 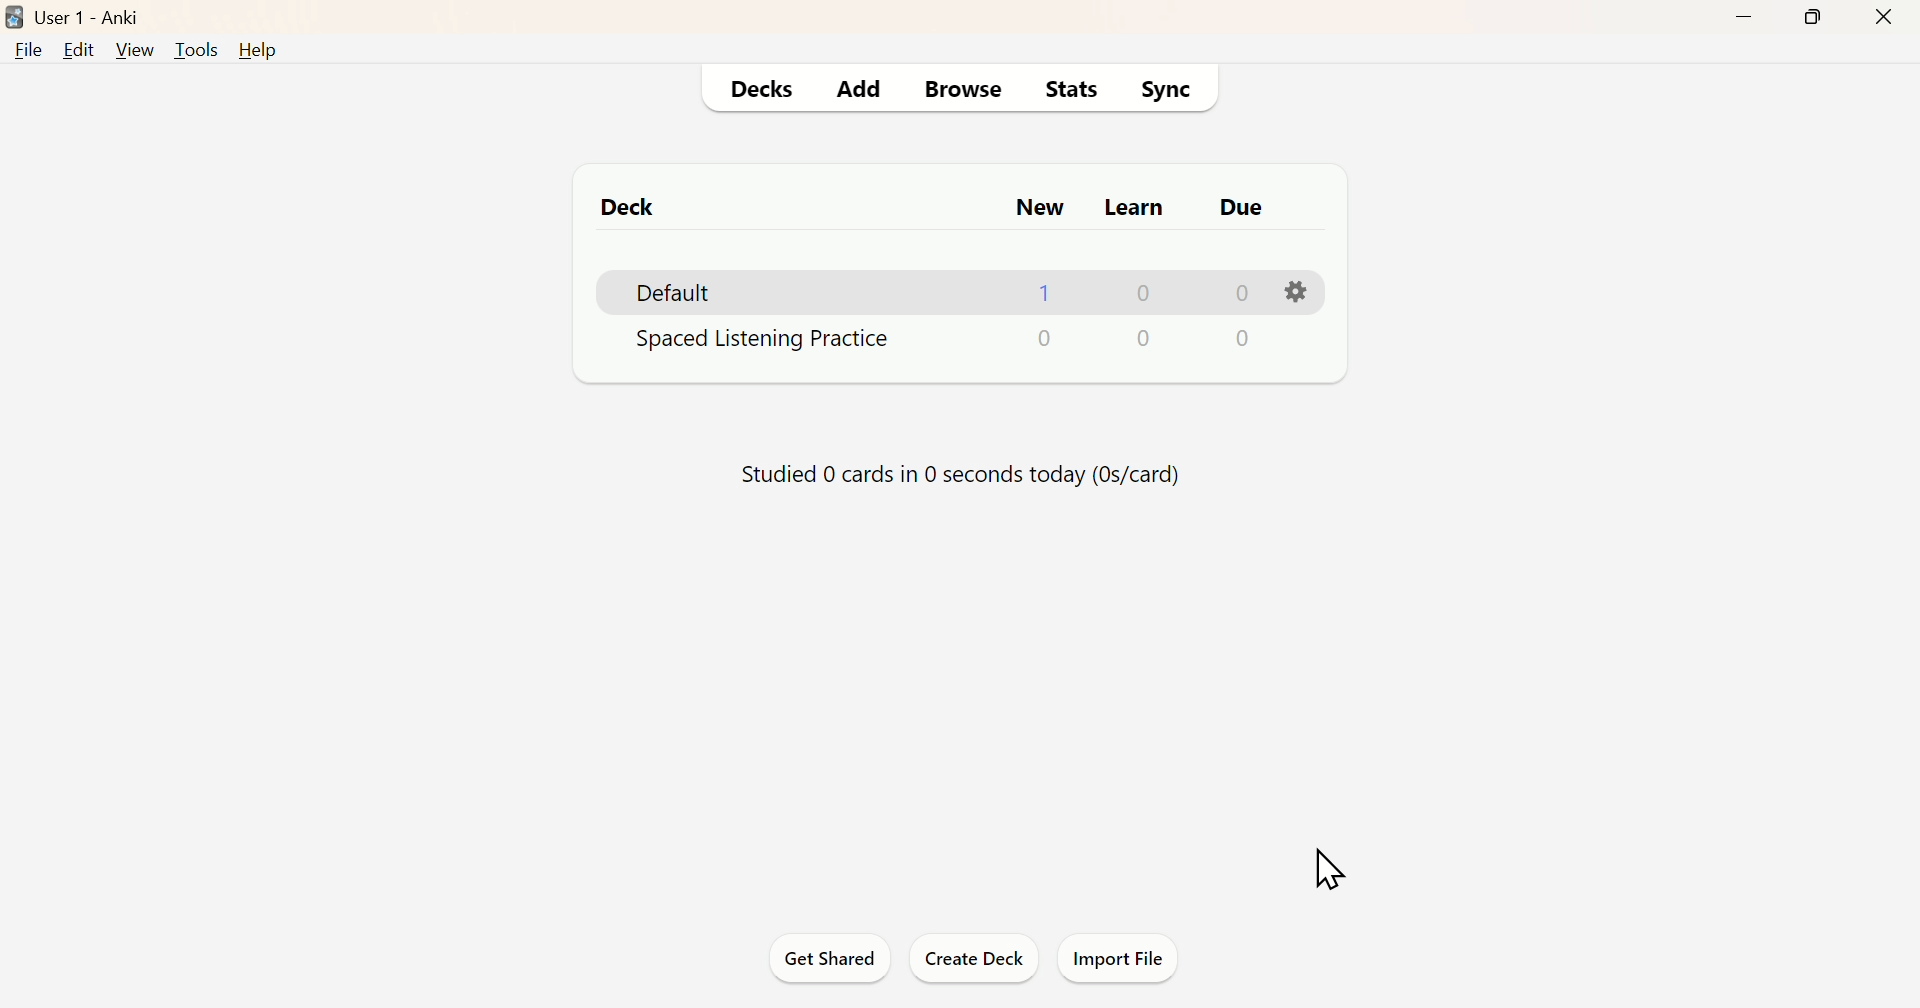 What do you see at coordinates (1038, 206) in the screenshot?
I see `New` at bounding box center [1038, 206].